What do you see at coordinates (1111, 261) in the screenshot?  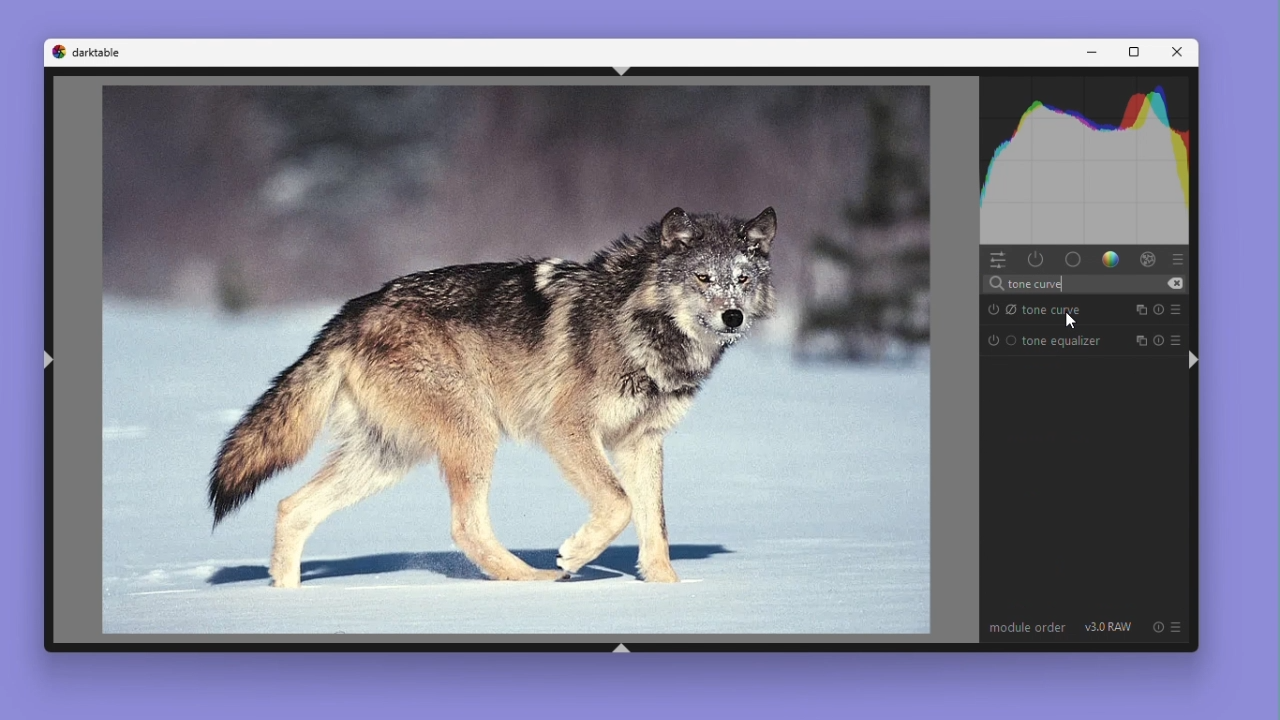 I see `Color` at bounding box center [1111, 261].